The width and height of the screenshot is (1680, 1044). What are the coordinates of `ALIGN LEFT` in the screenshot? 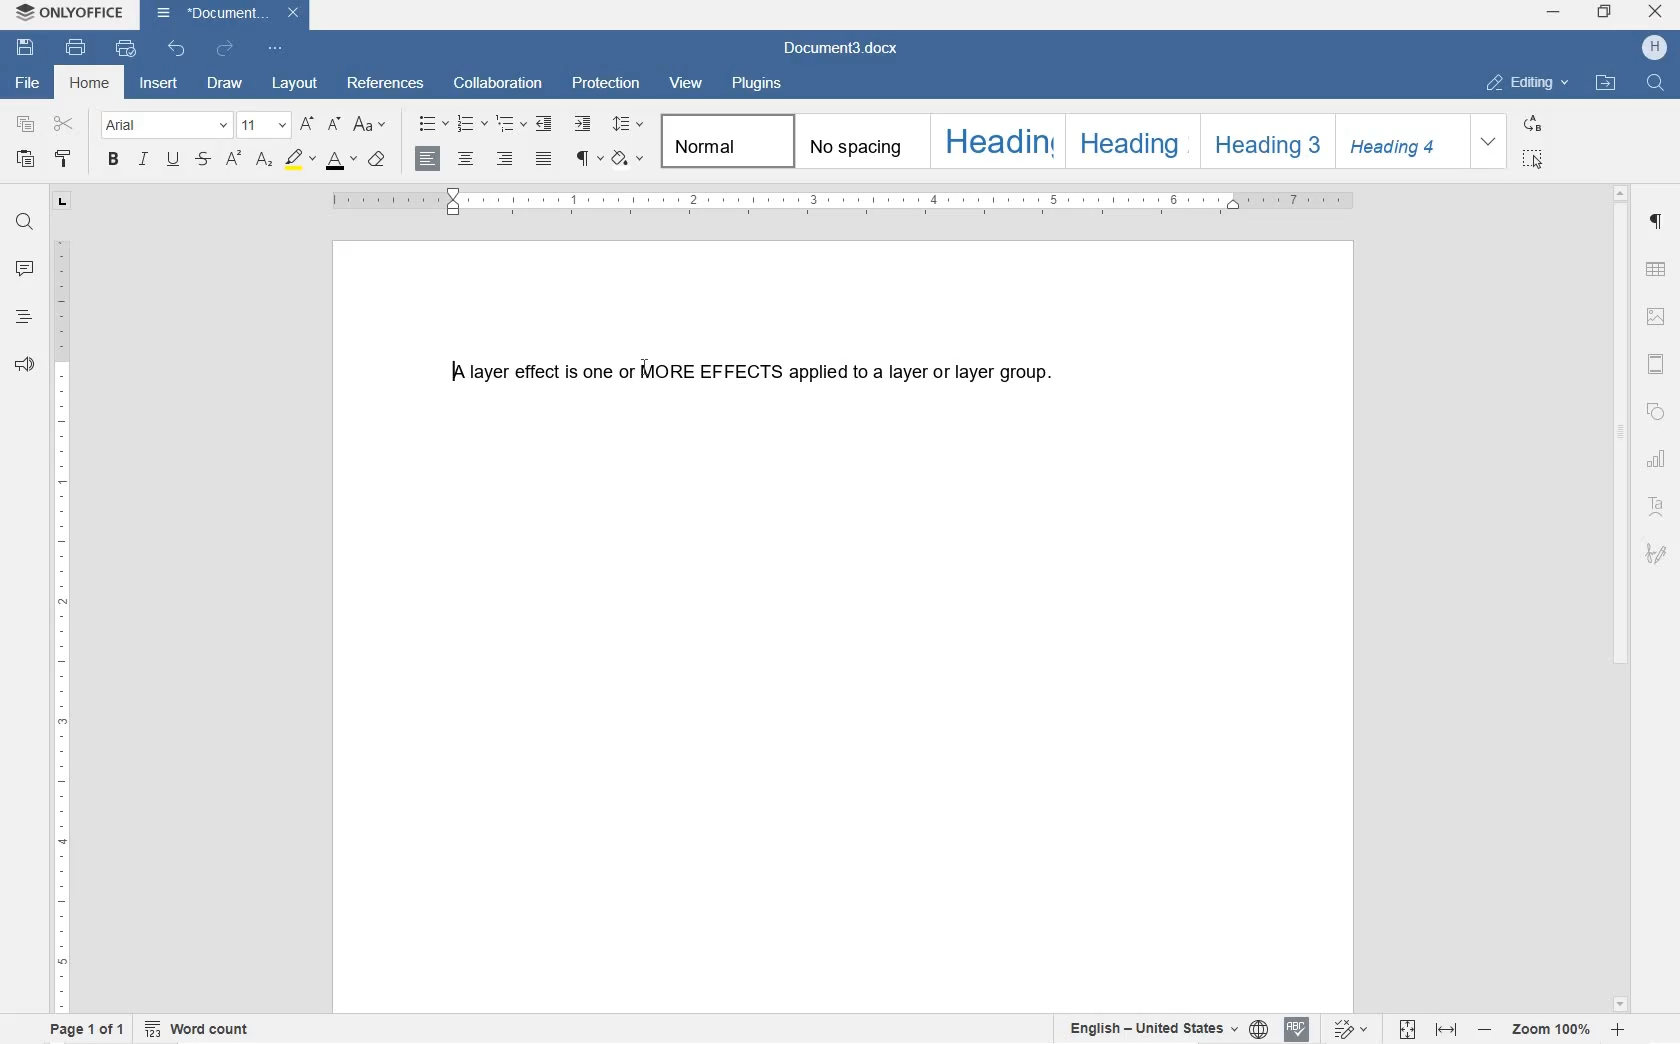 It's located at (425, 158).